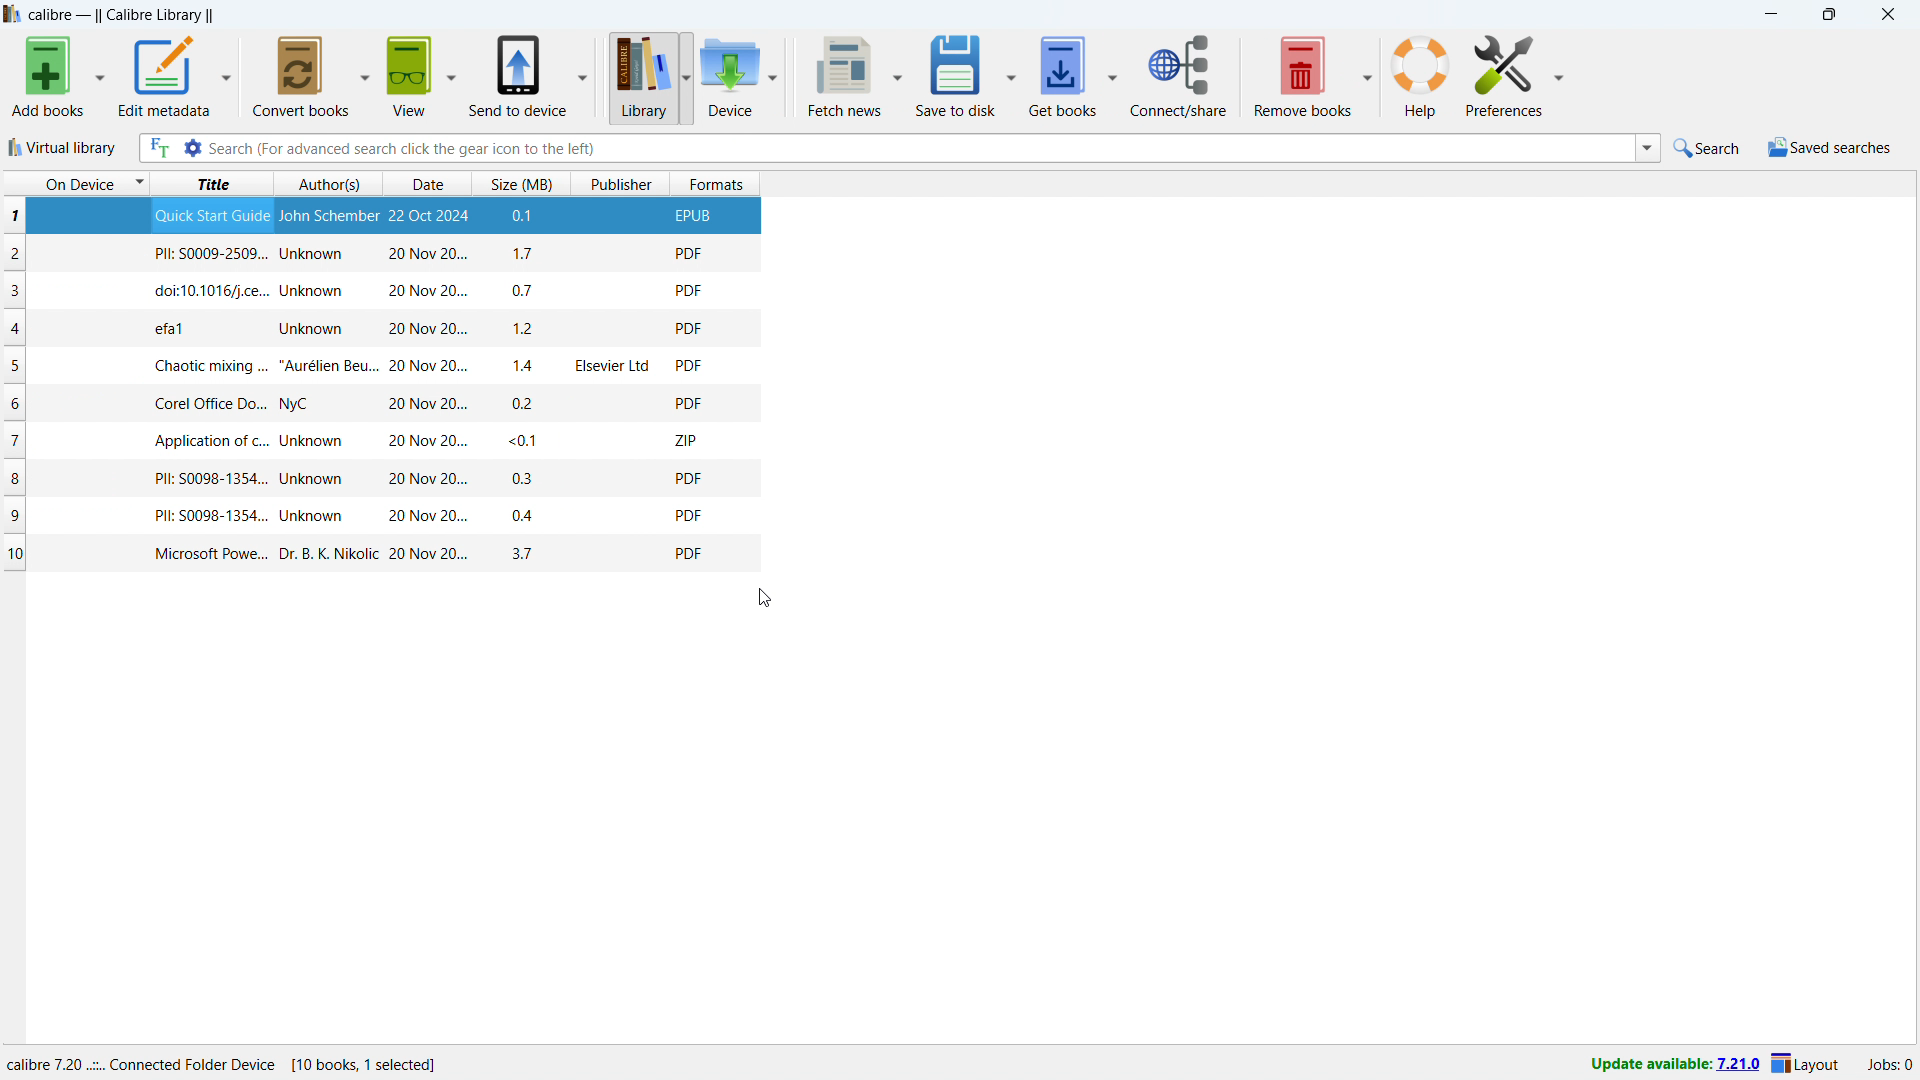  I want to click on sort by size, so click(522, 183).